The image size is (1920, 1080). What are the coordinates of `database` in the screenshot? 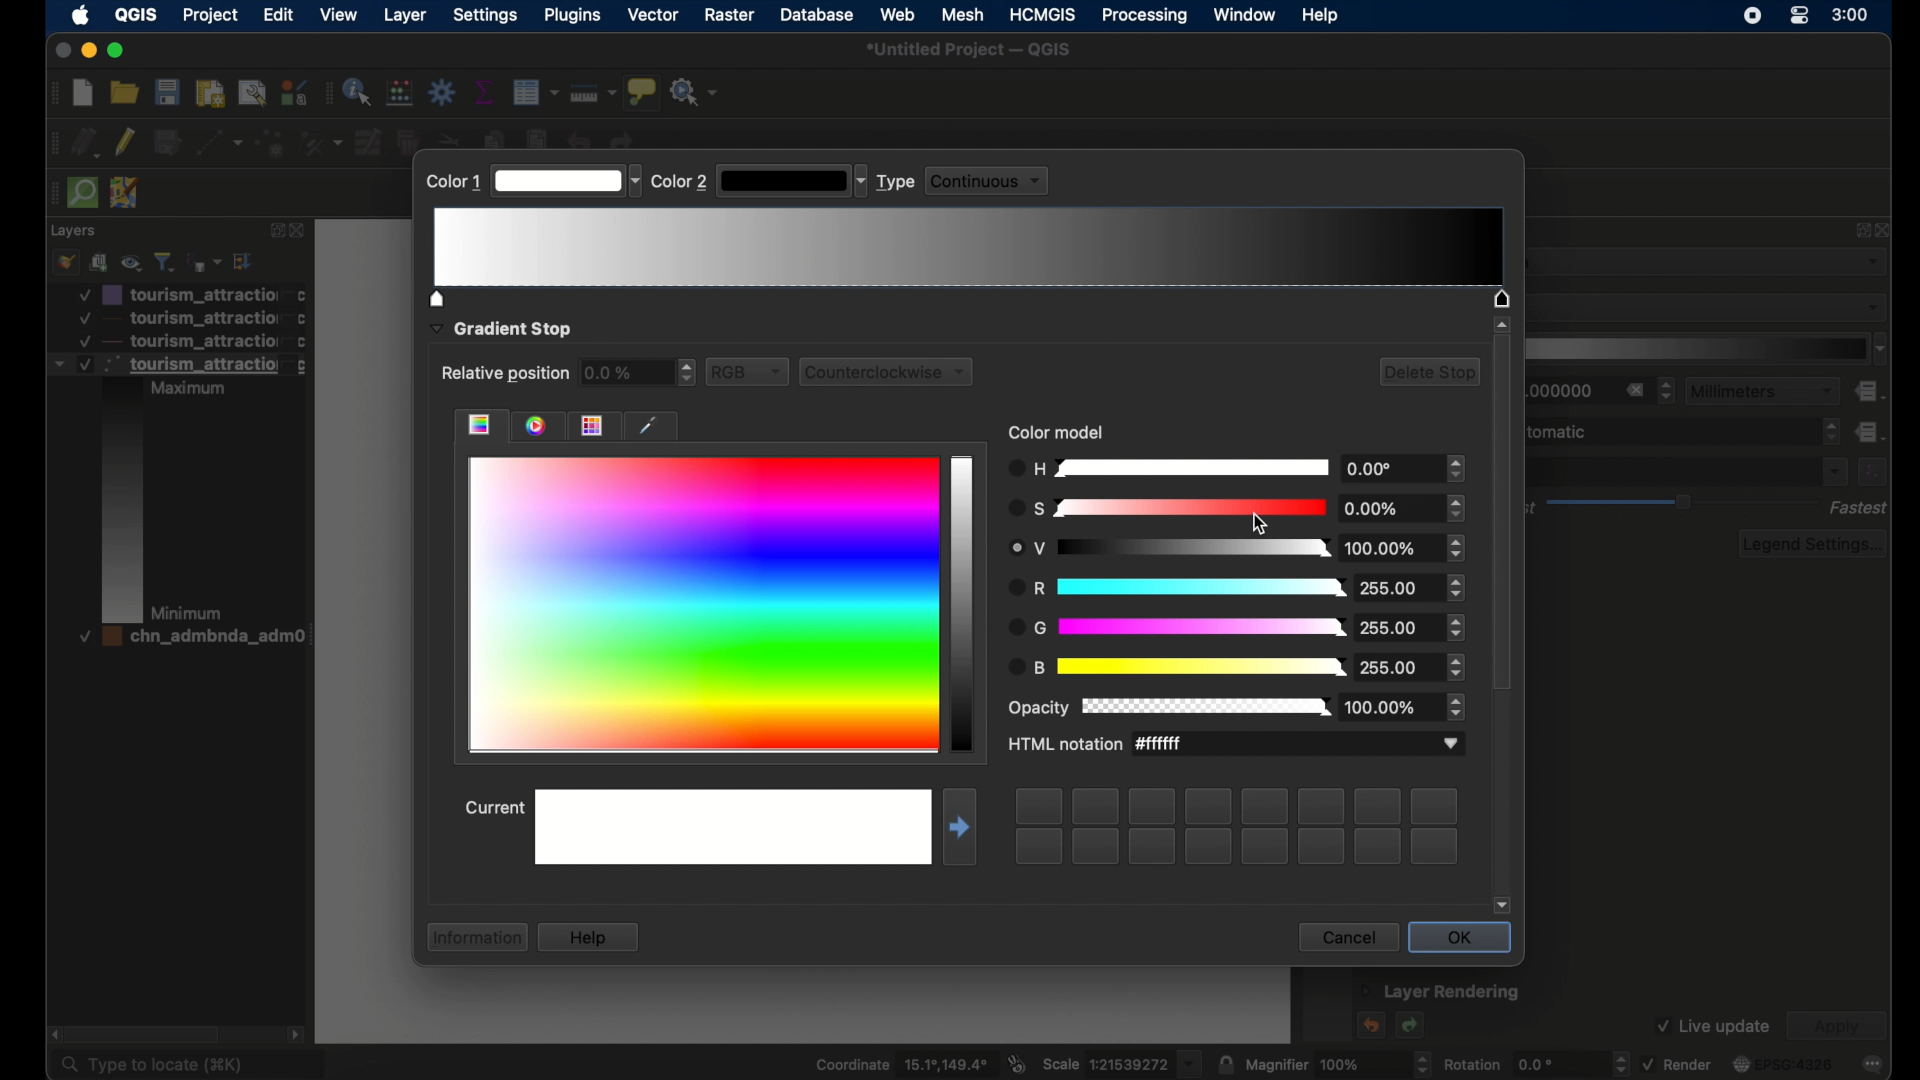 It's located at (817, 14).